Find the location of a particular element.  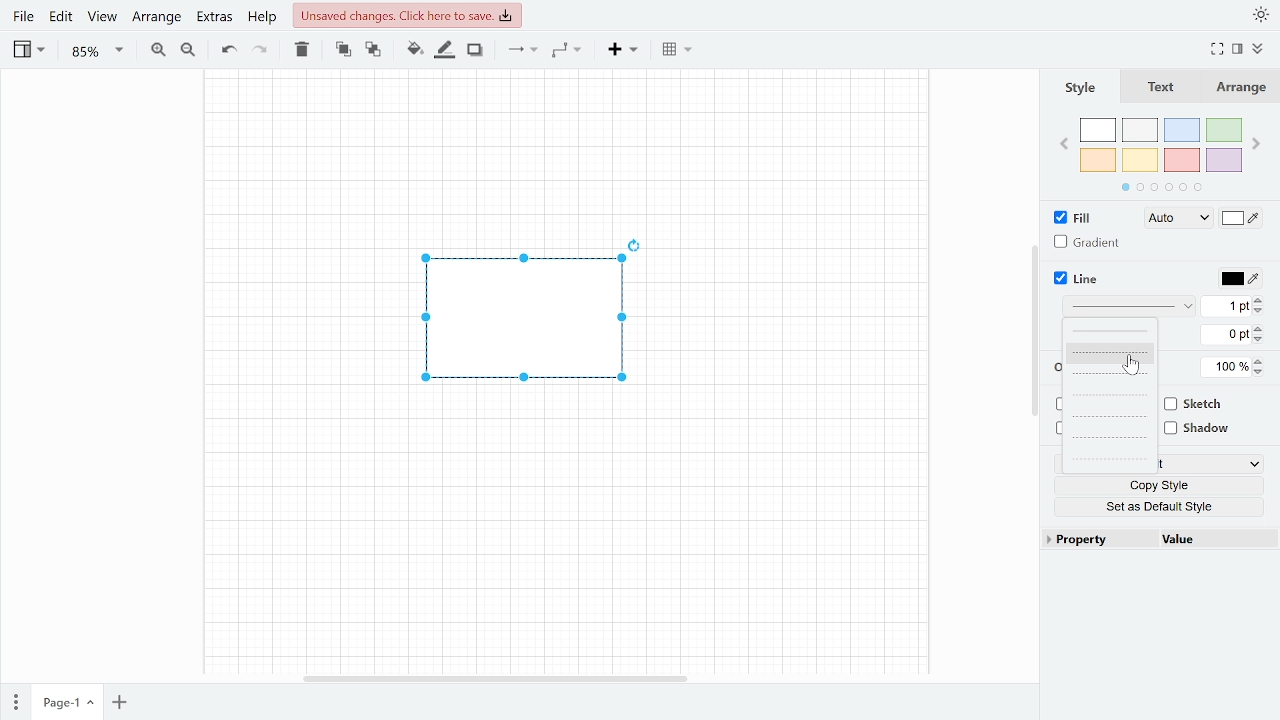

Pages is located at coordinates (14, 702).